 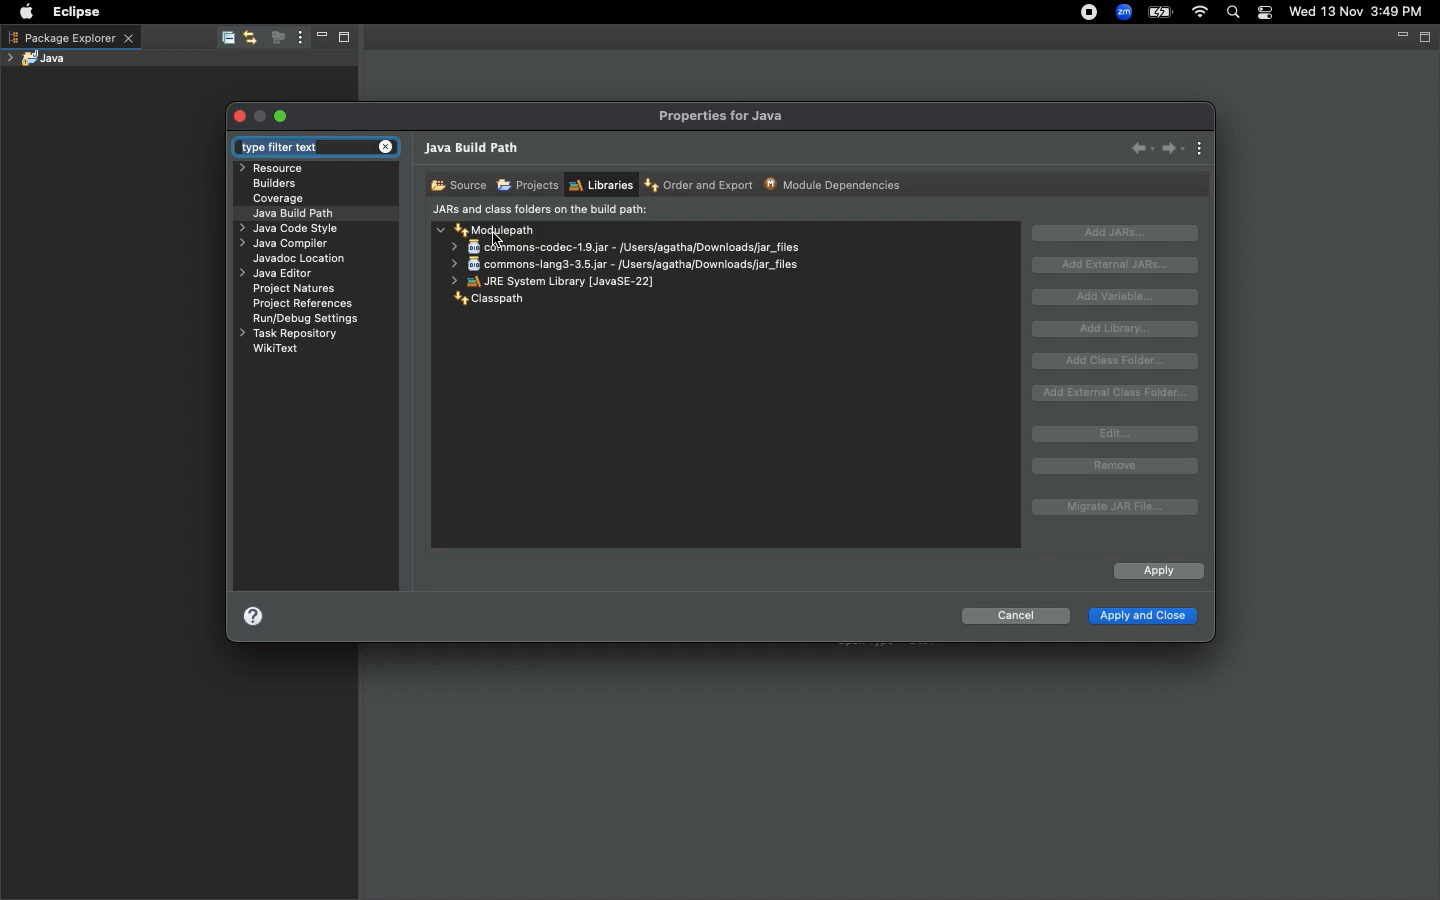 What do you see at coordinates (1115, 434) in the screenshot?
I see `Edit` at bounding box center [1115, 434].